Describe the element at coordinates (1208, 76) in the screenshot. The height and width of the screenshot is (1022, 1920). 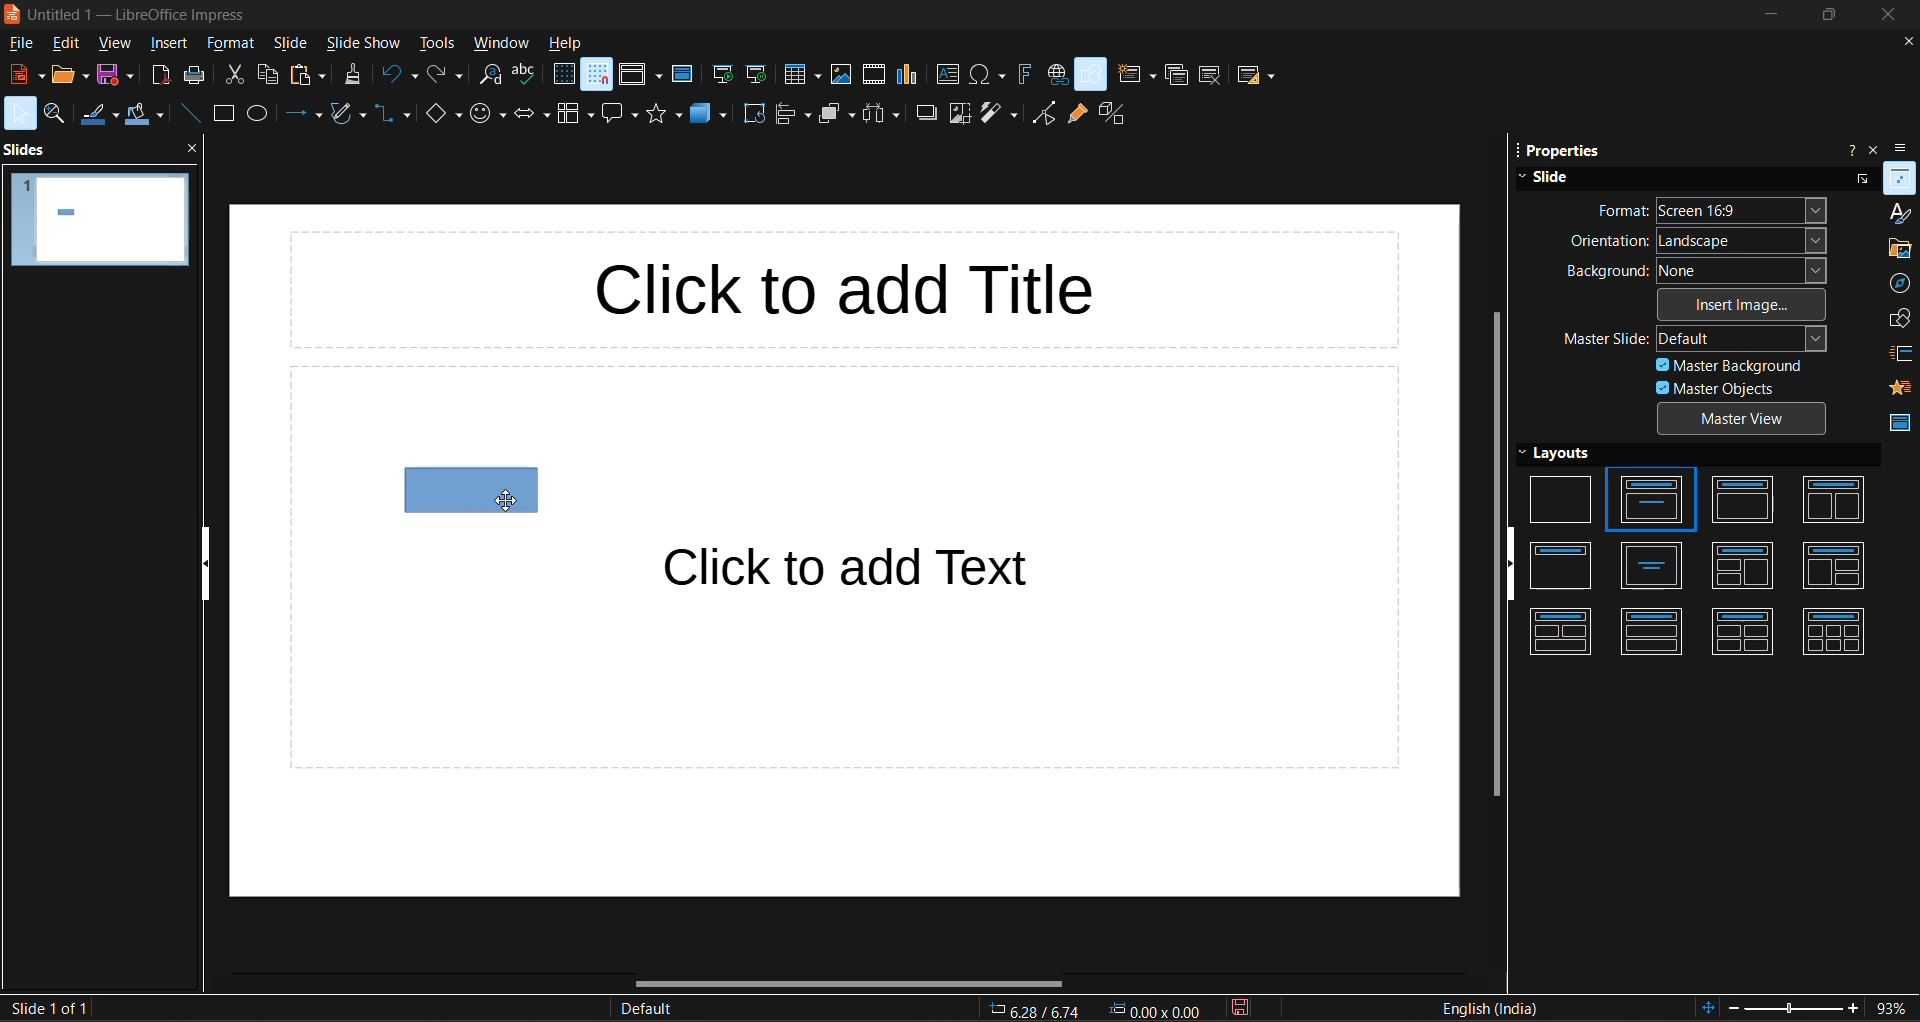
I see `delete slide` at that location.